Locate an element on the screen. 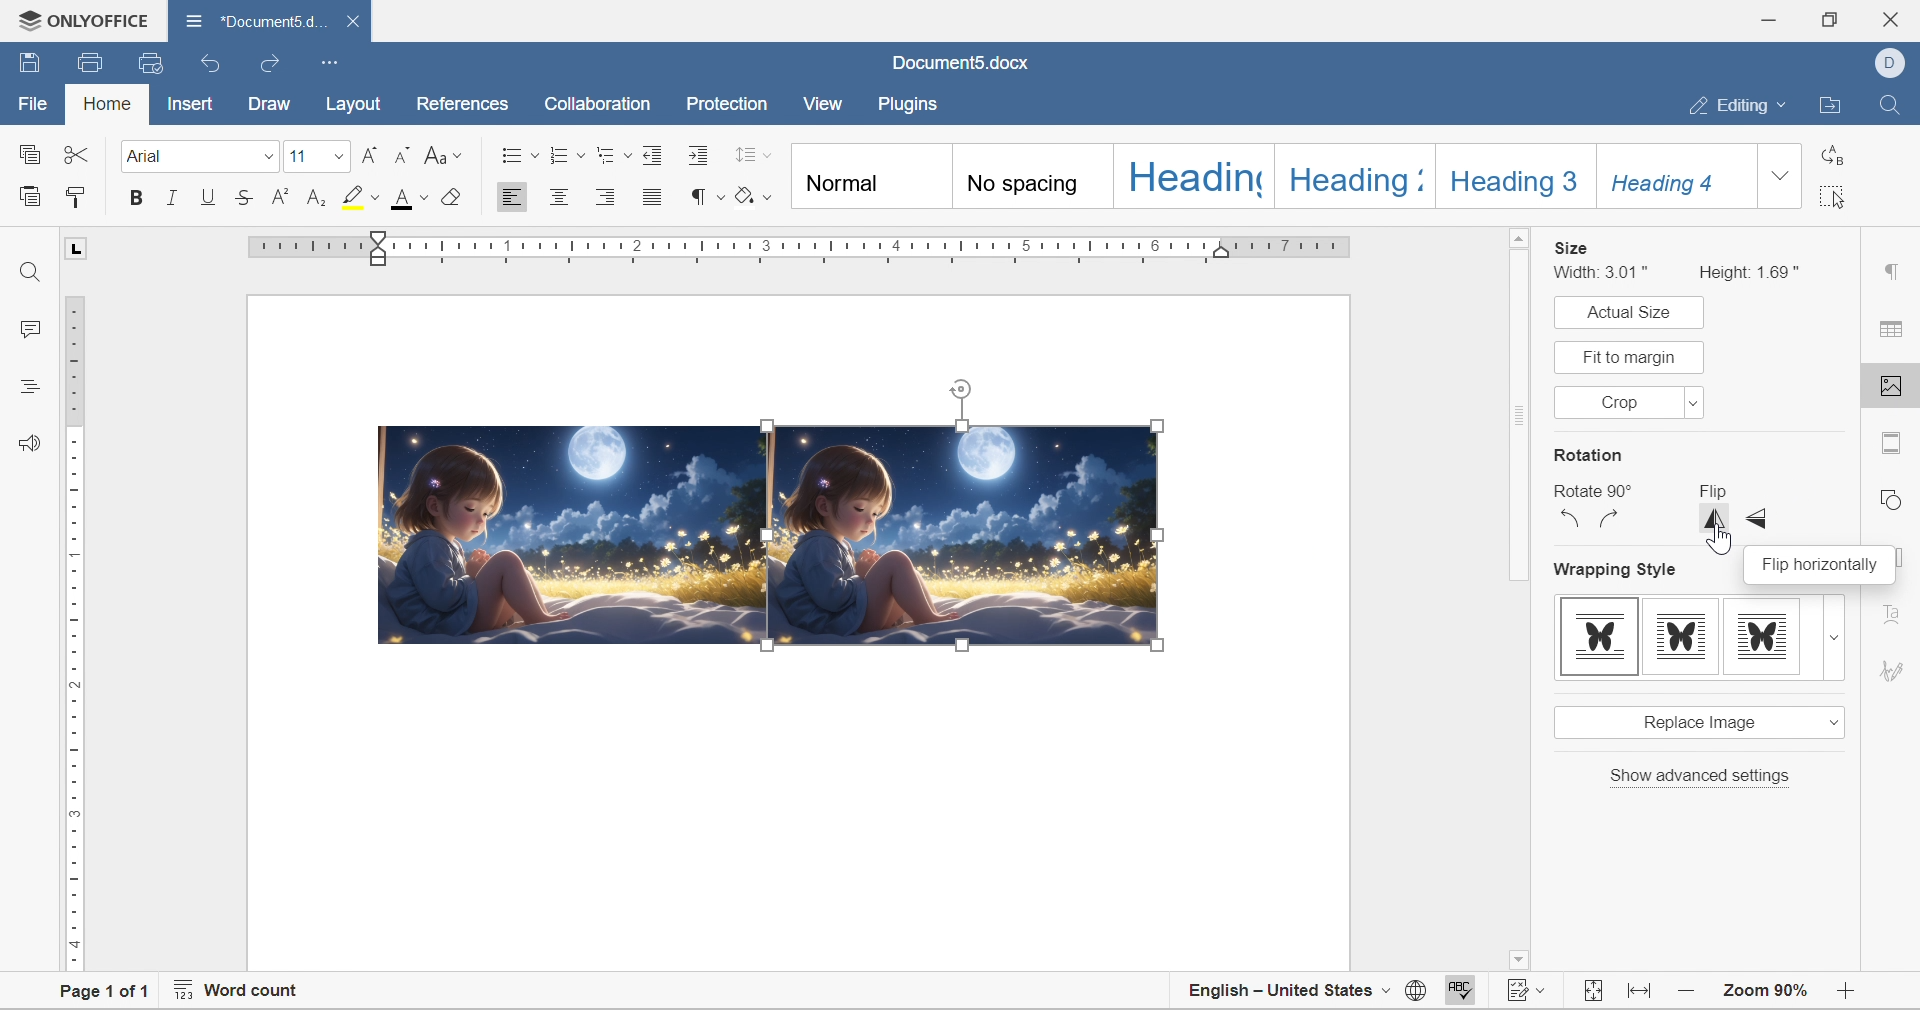  tight is located at coordinates (1763, 637).